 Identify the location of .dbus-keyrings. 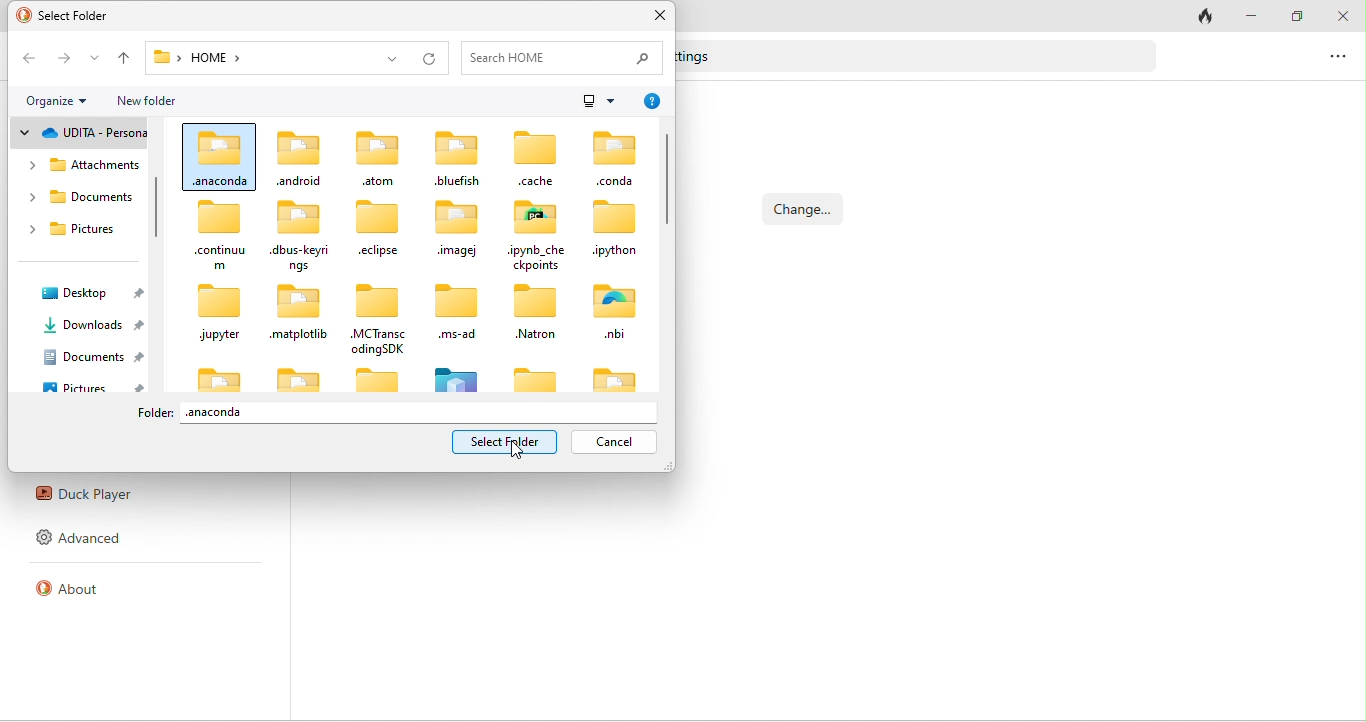
(301, 237).